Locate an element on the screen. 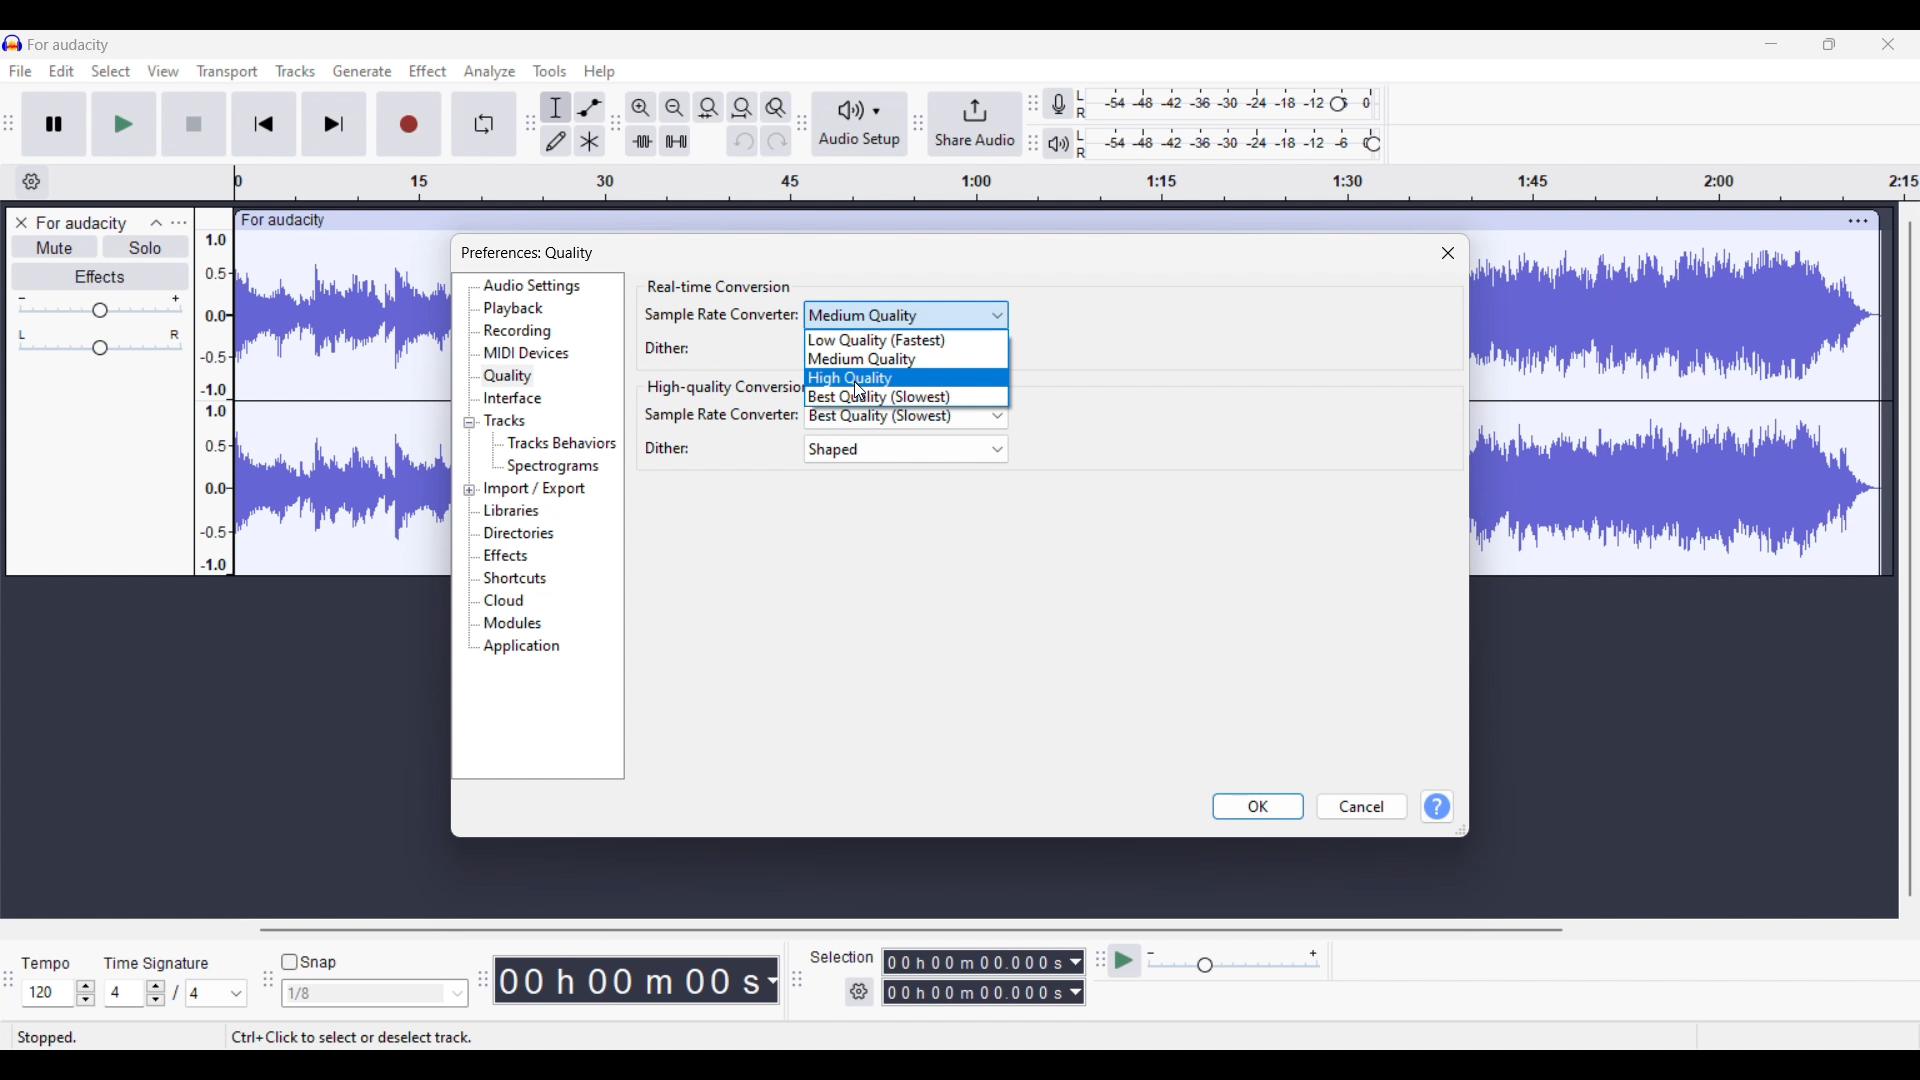 The image size is (1920, 1080). Silence audio selection is located at coordinates (676, 141).